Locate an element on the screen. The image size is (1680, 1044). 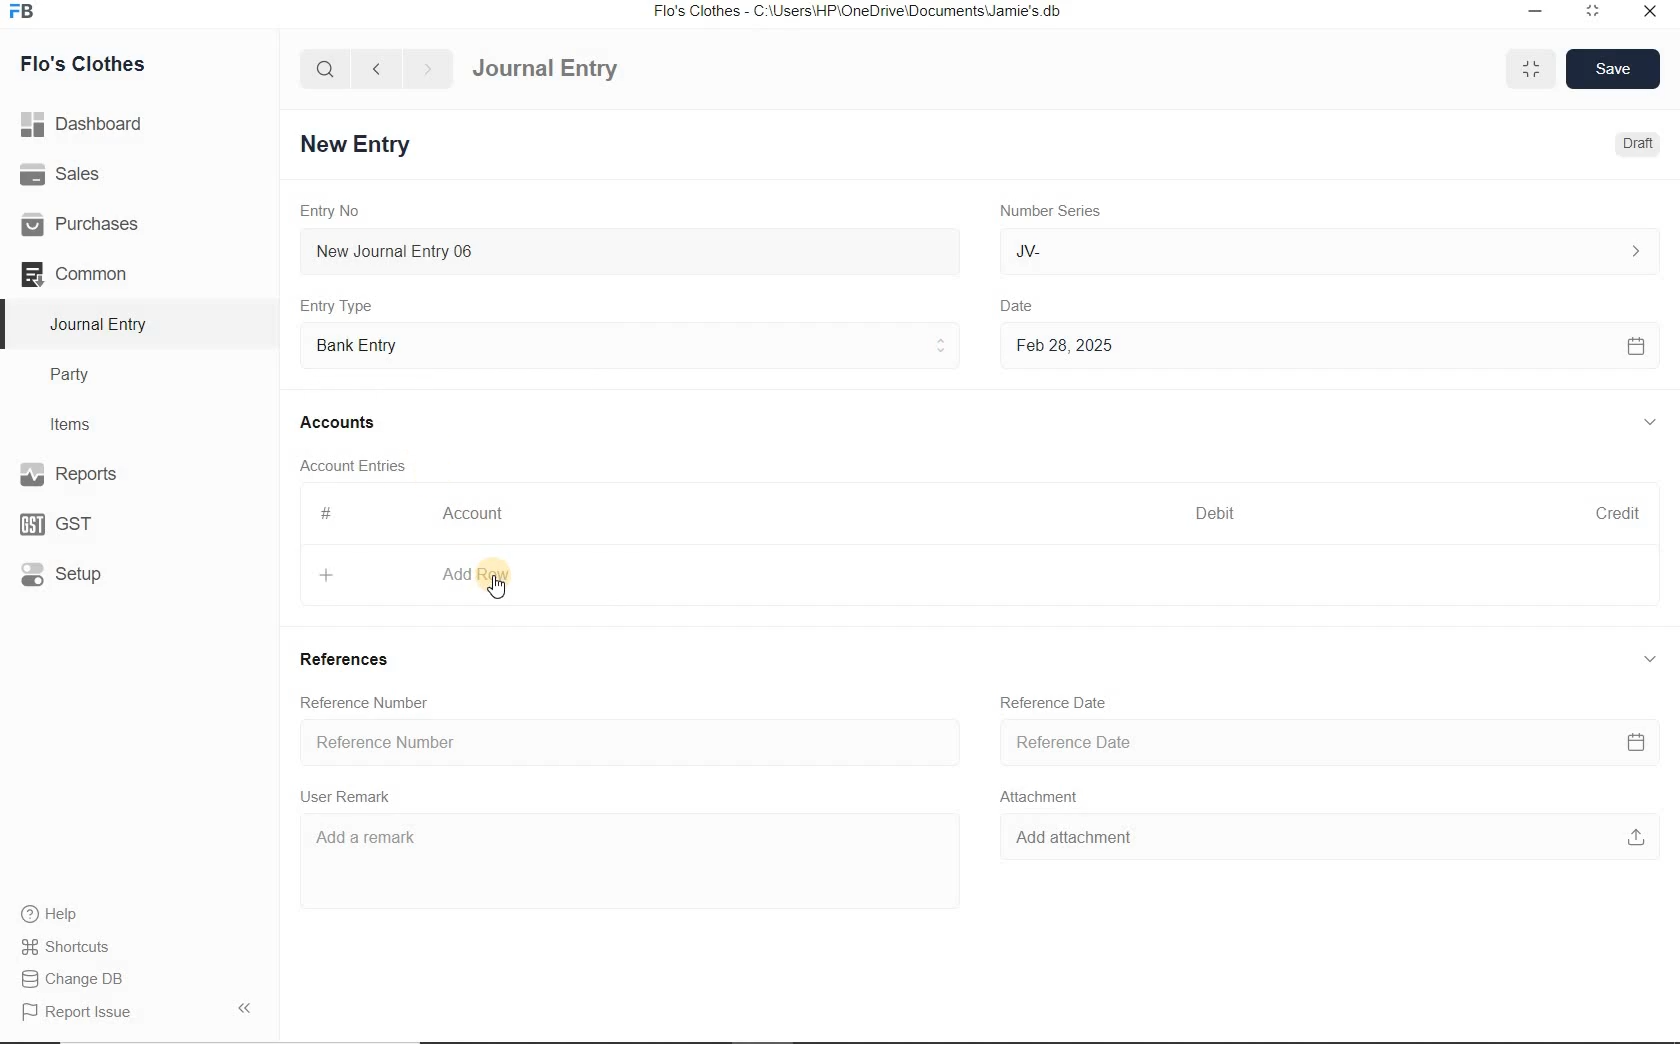
maximize is located at coordinates (1593, 10).